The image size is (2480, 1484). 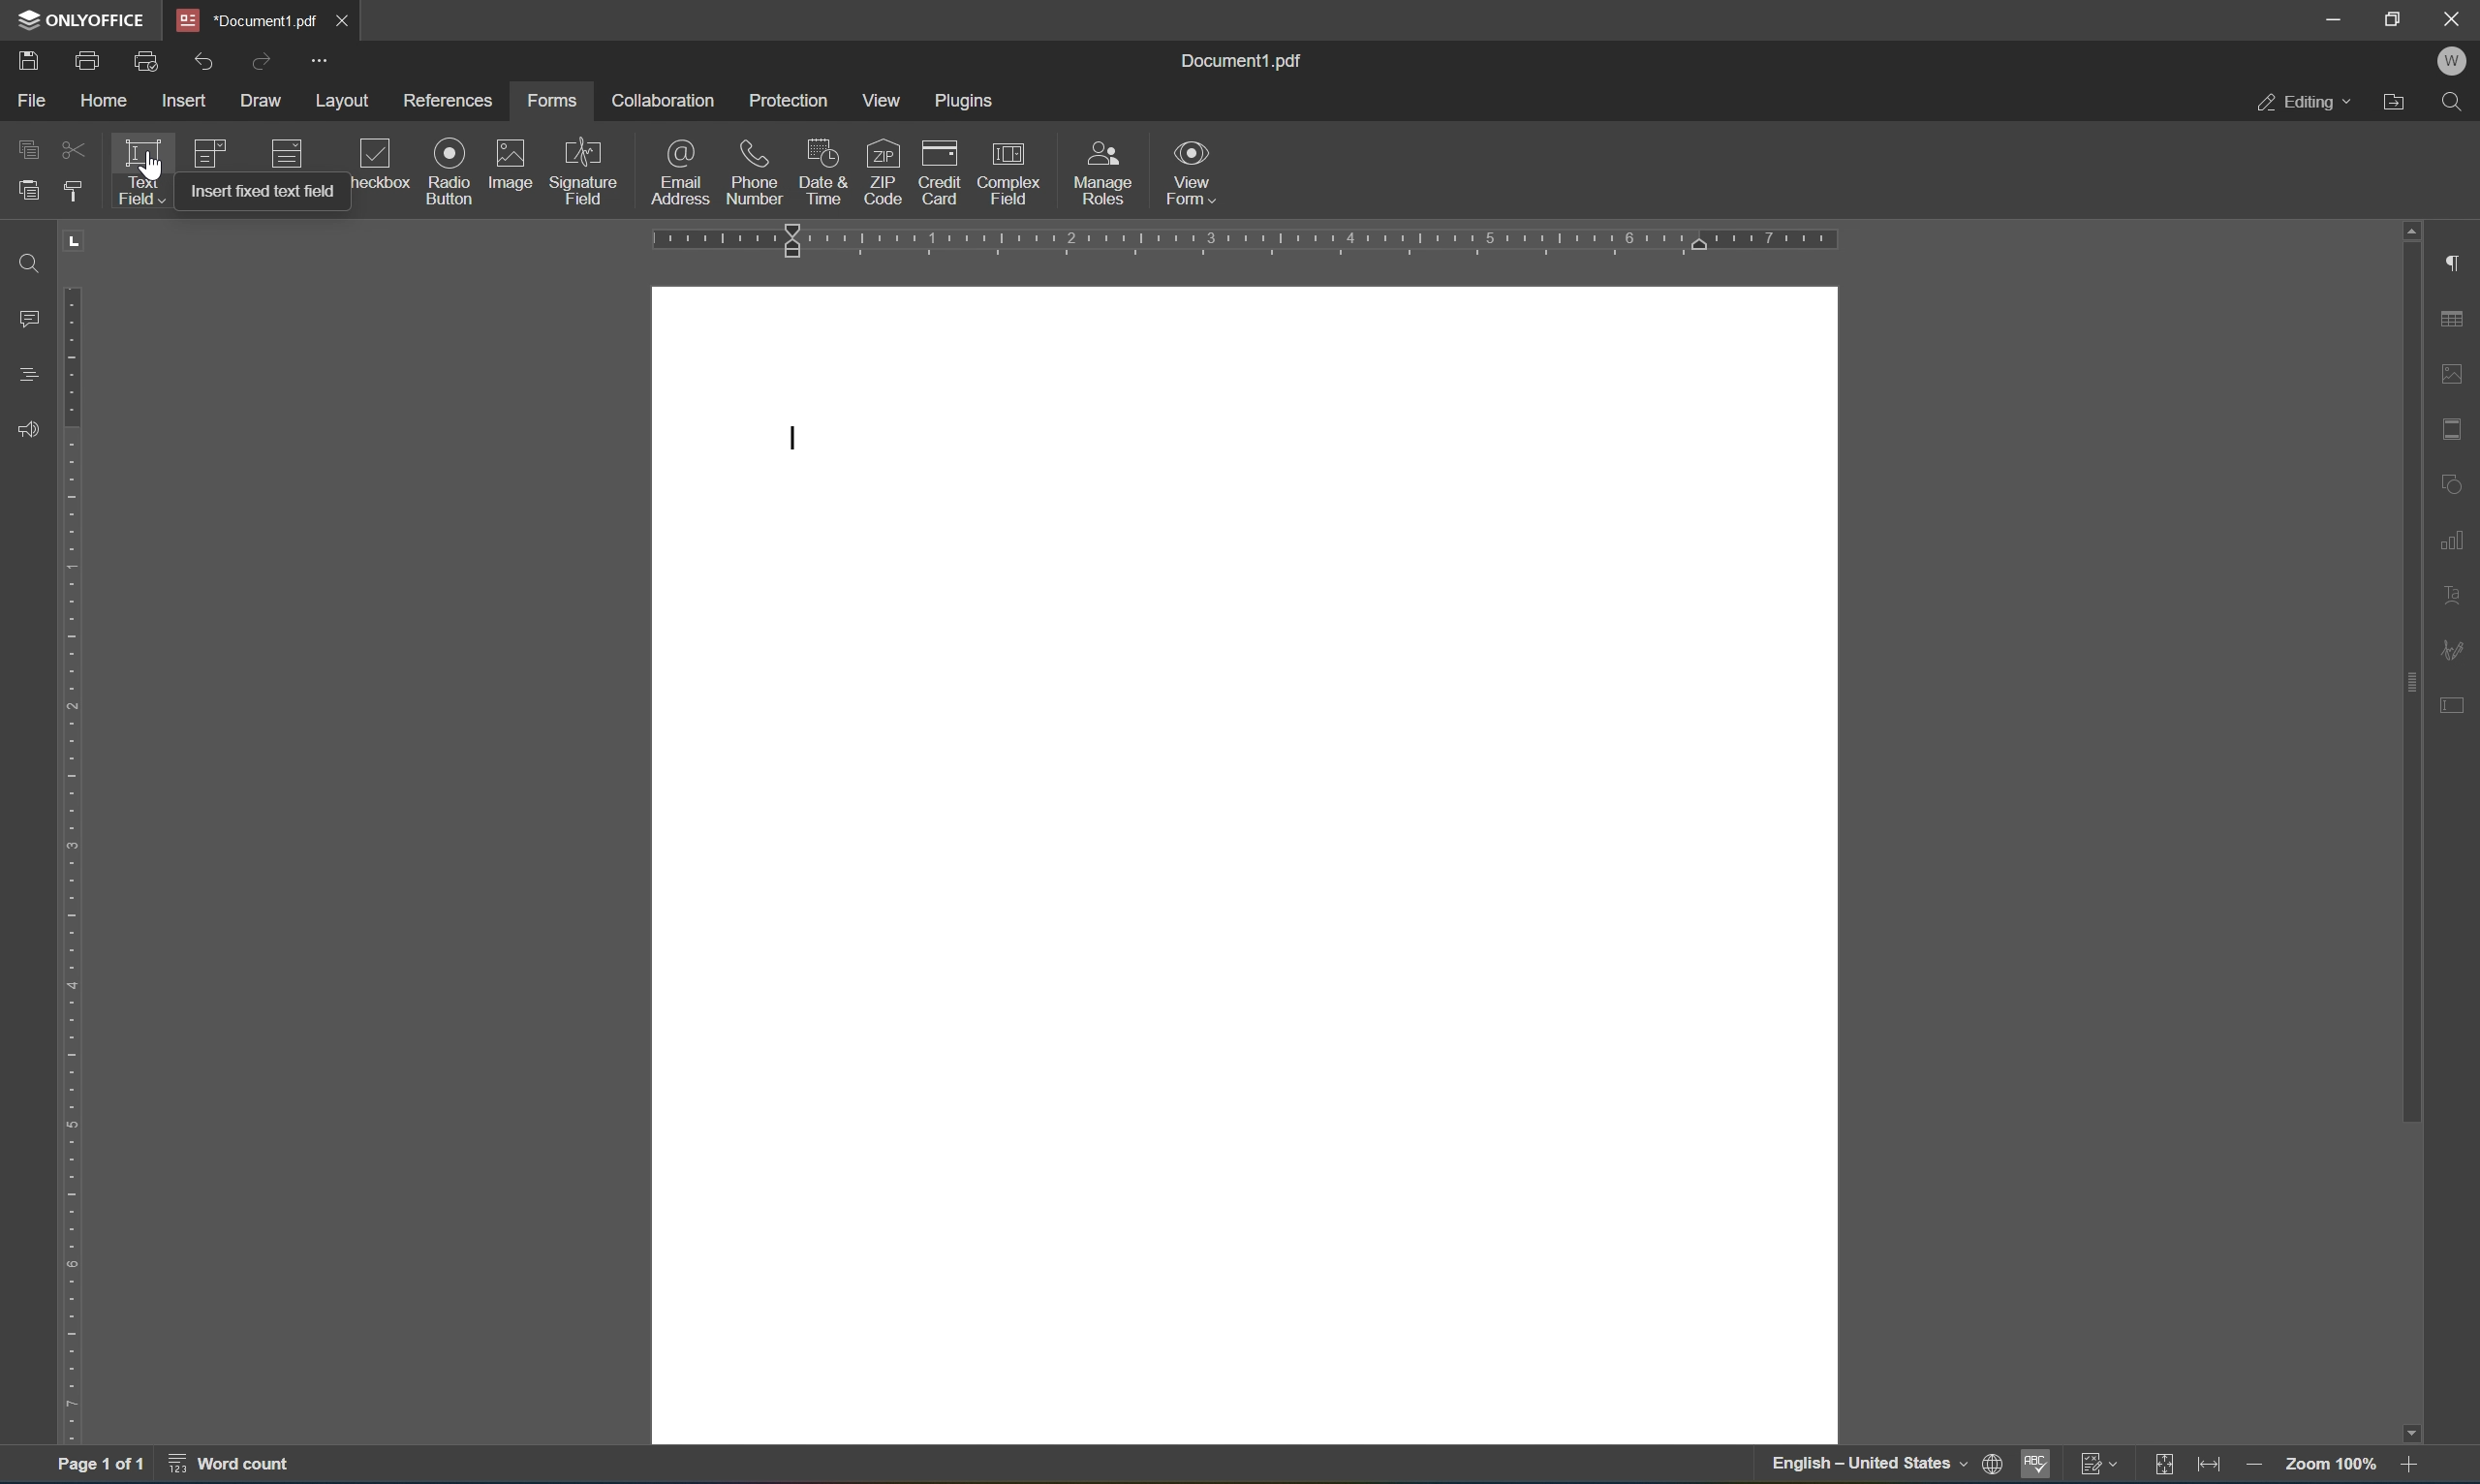 I want to click on comment, so click(x=24, y=318).